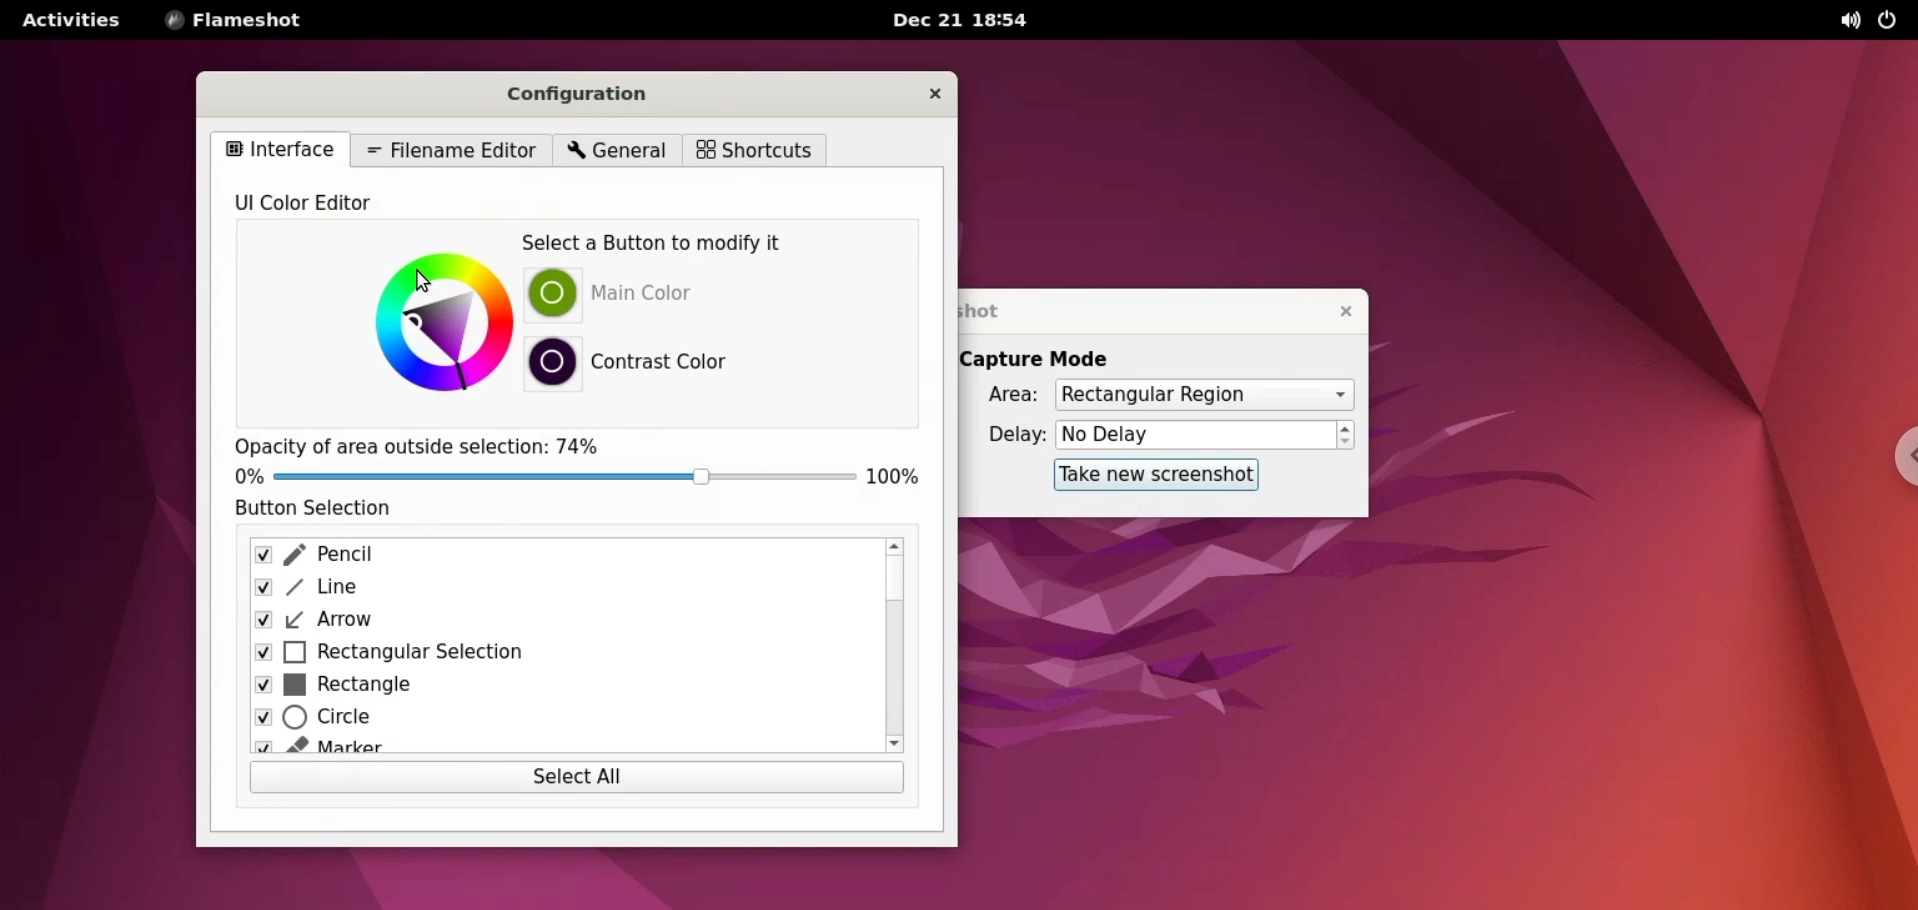 The width and height of the screenshot is (1918, 910). What do you see at coordinates (560, 479) in the screenshot?
I see `opacity slider` at bounding box center [560, 479].